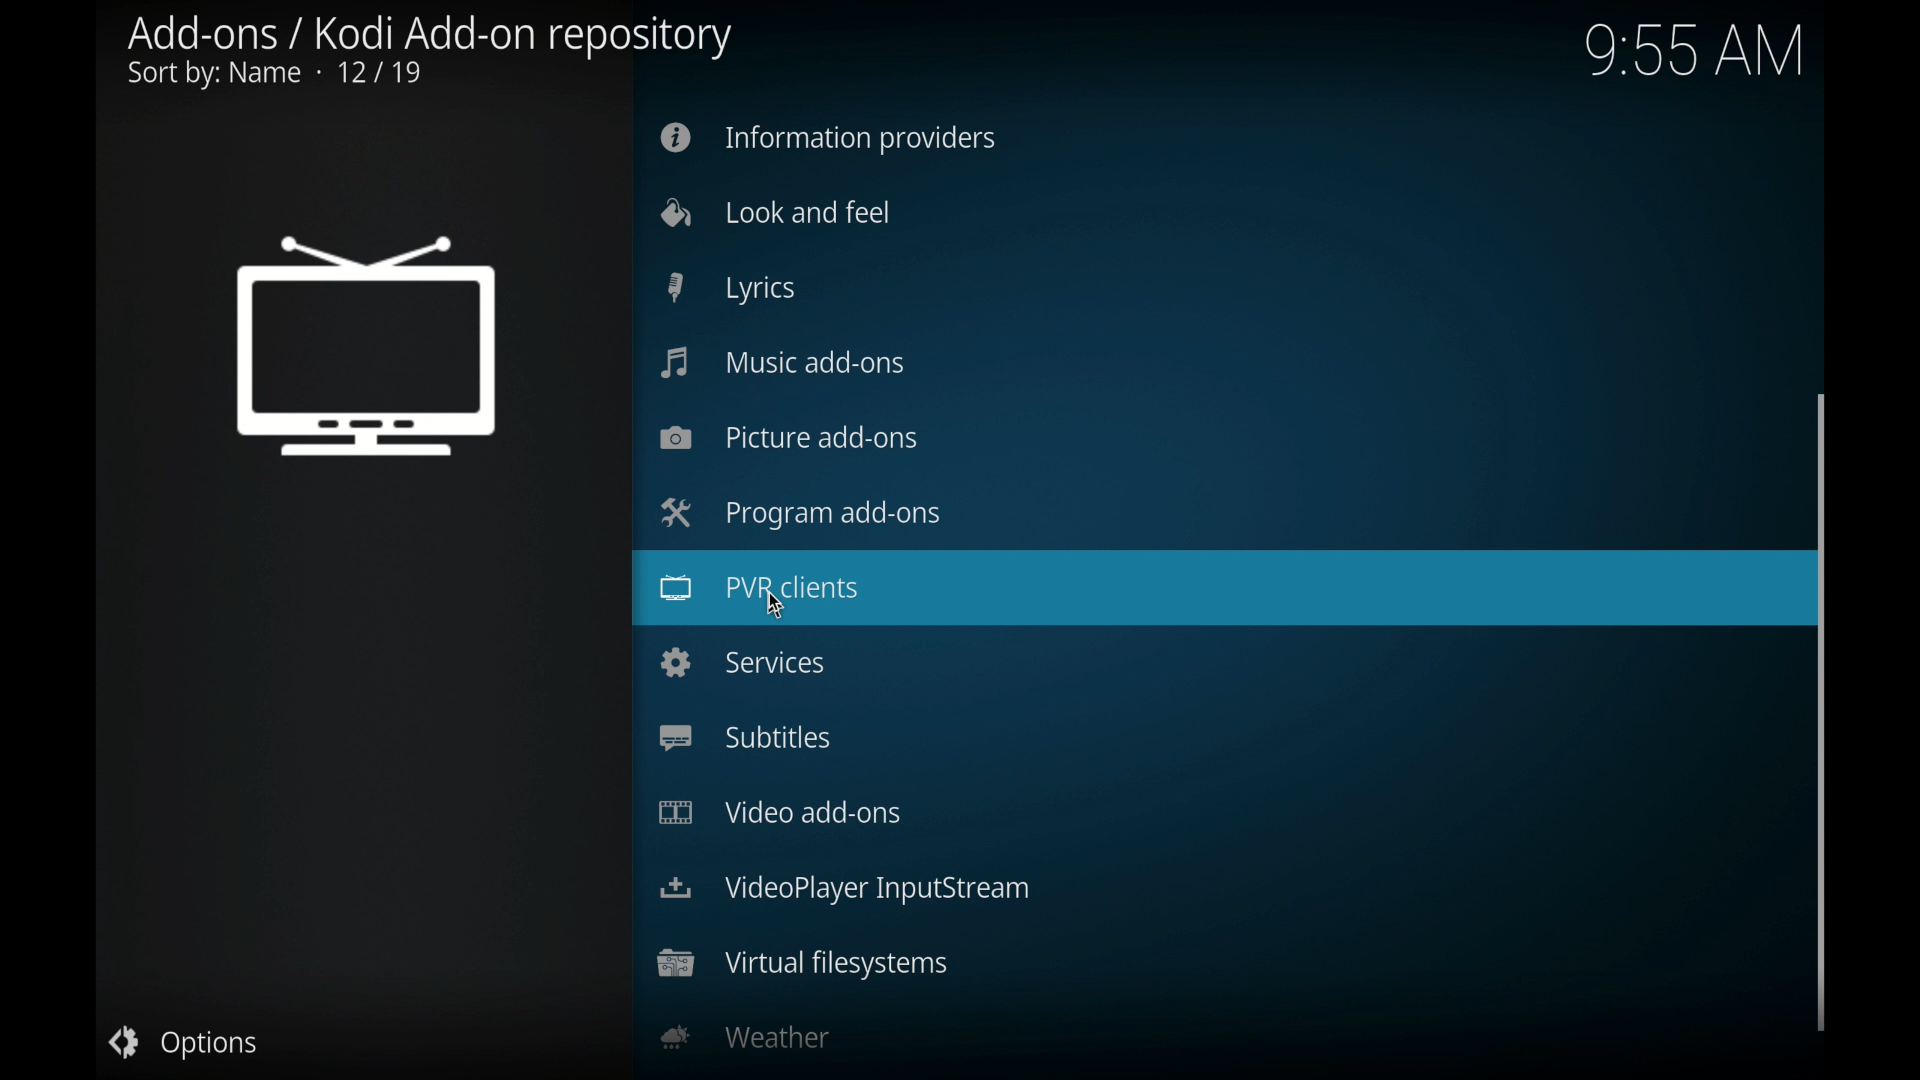 This screenshot has height=1080, width=1920. Describe the element at coordinates (778, 813) in the screenshot. I see `video add-ons` at that location.